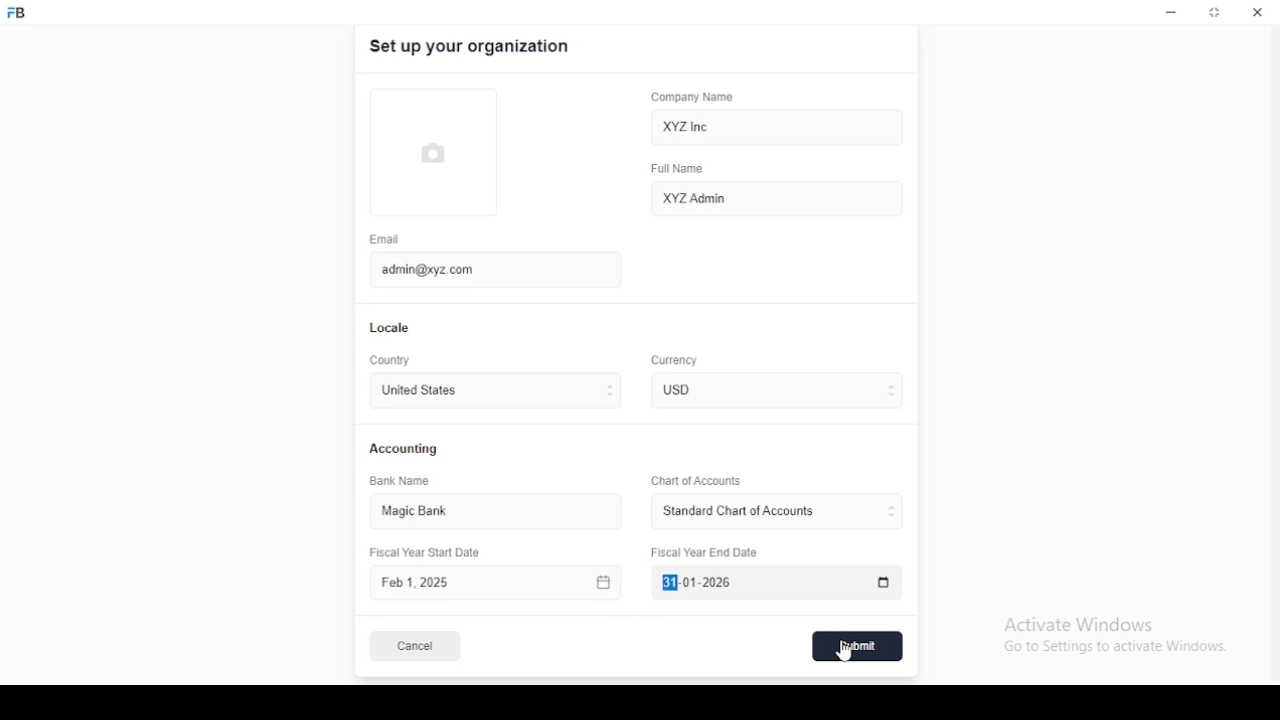 This screenshot has height=720, width=1280. Describe the element at coordinates (693, 480) in the screenshot. I see `Chart of Accounts` at that location.